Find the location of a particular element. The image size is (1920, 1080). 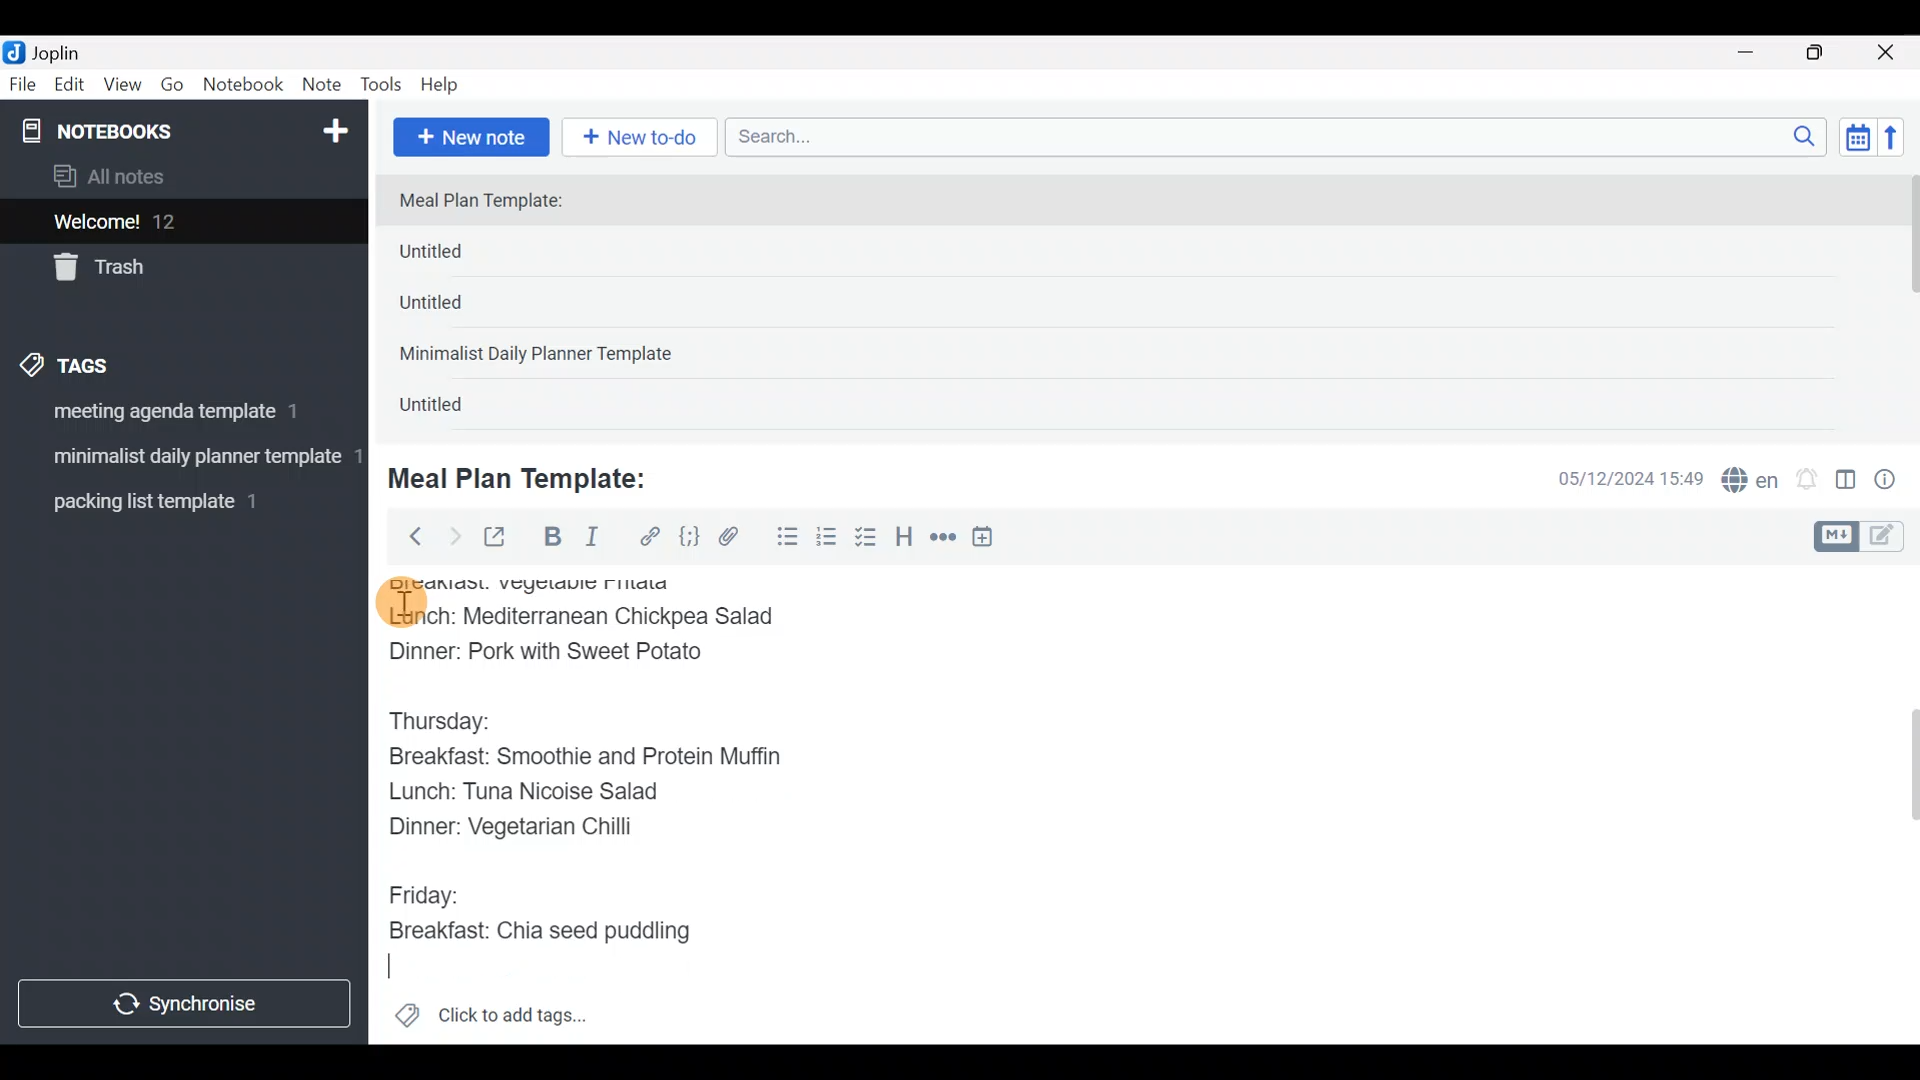

Click to add tags is located at coordinates (490, 1022).